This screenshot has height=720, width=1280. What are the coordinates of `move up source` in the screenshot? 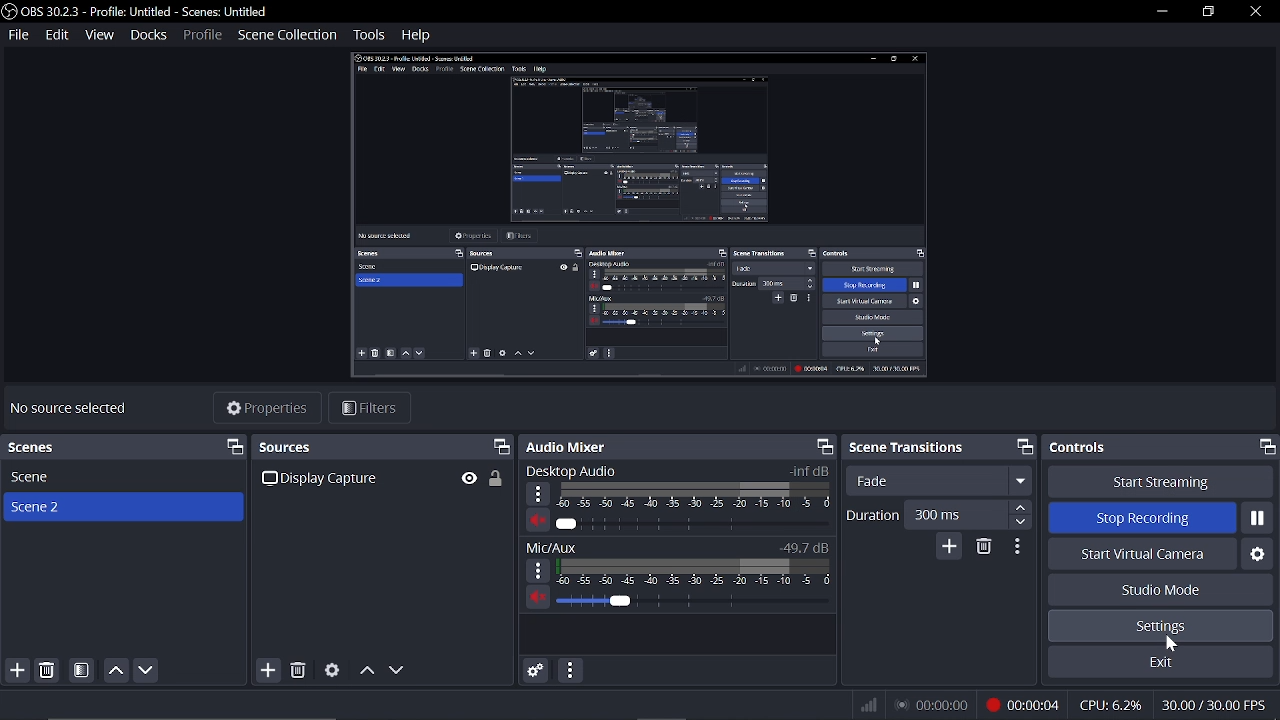 It's located at (365, 669).